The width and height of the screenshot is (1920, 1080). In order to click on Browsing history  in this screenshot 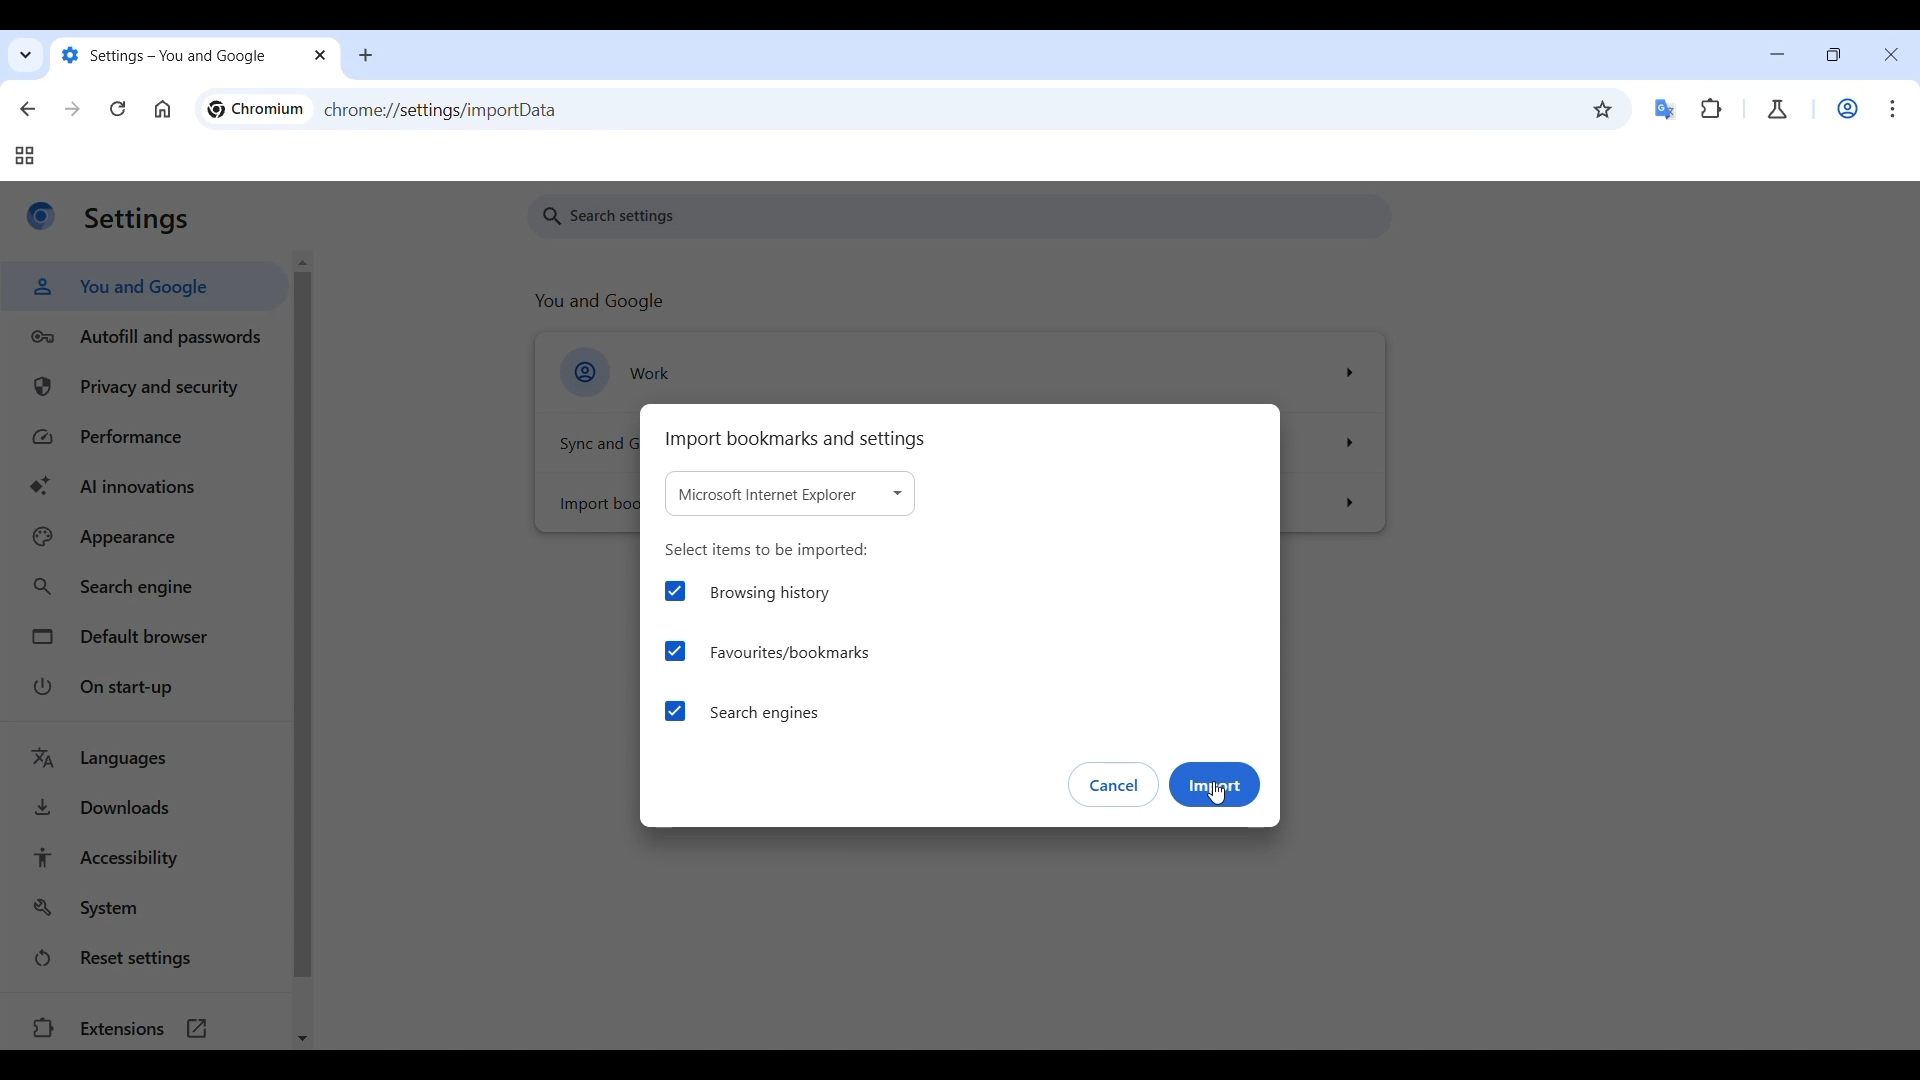, I will do `click(745, 593)`.